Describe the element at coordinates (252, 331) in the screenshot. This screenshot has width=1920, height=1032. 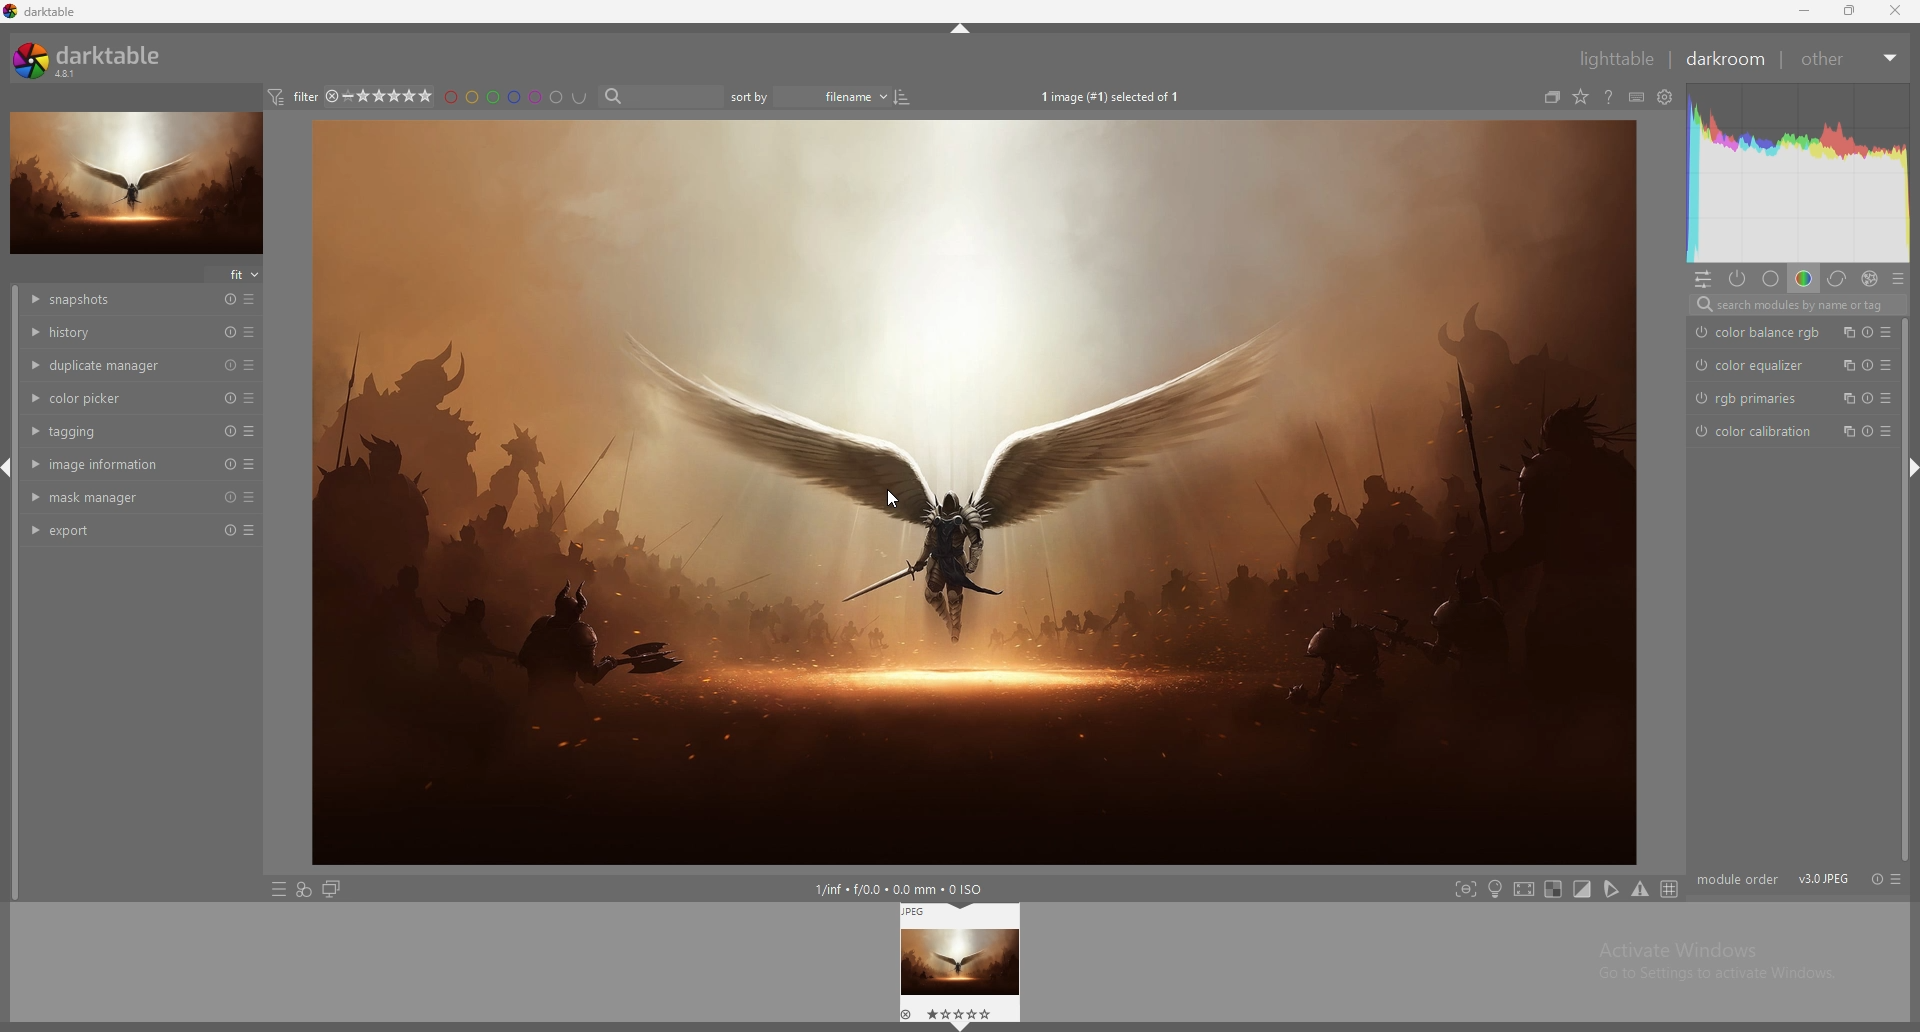
I see `preset` at that location.